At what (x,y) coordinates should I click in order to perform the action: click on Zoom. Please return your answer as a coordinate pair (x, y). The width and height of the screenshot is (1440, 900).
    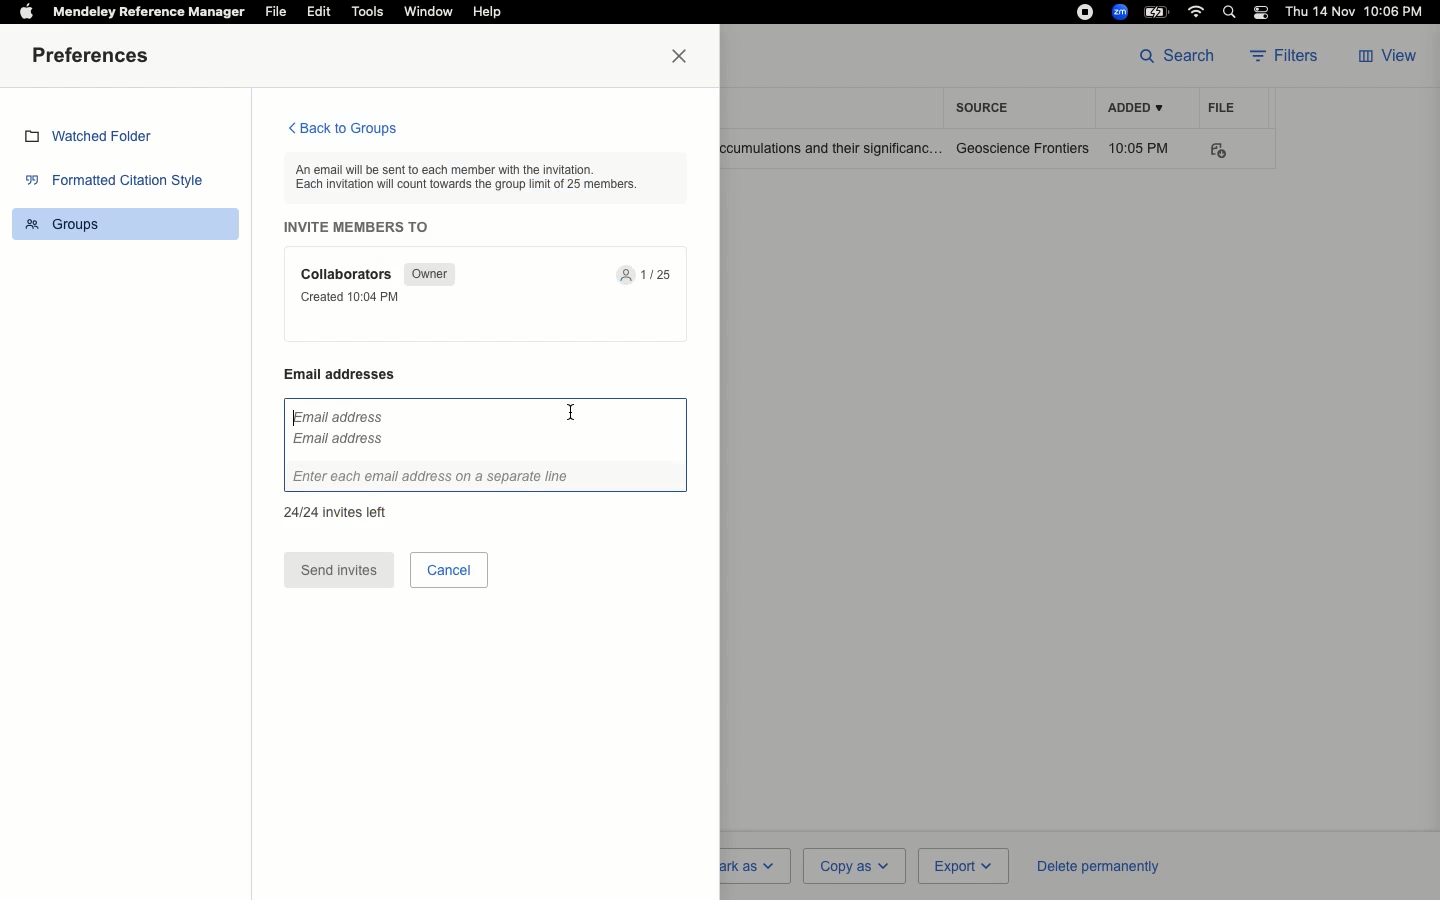
    Looking at the image, I should click on (1121, 12).